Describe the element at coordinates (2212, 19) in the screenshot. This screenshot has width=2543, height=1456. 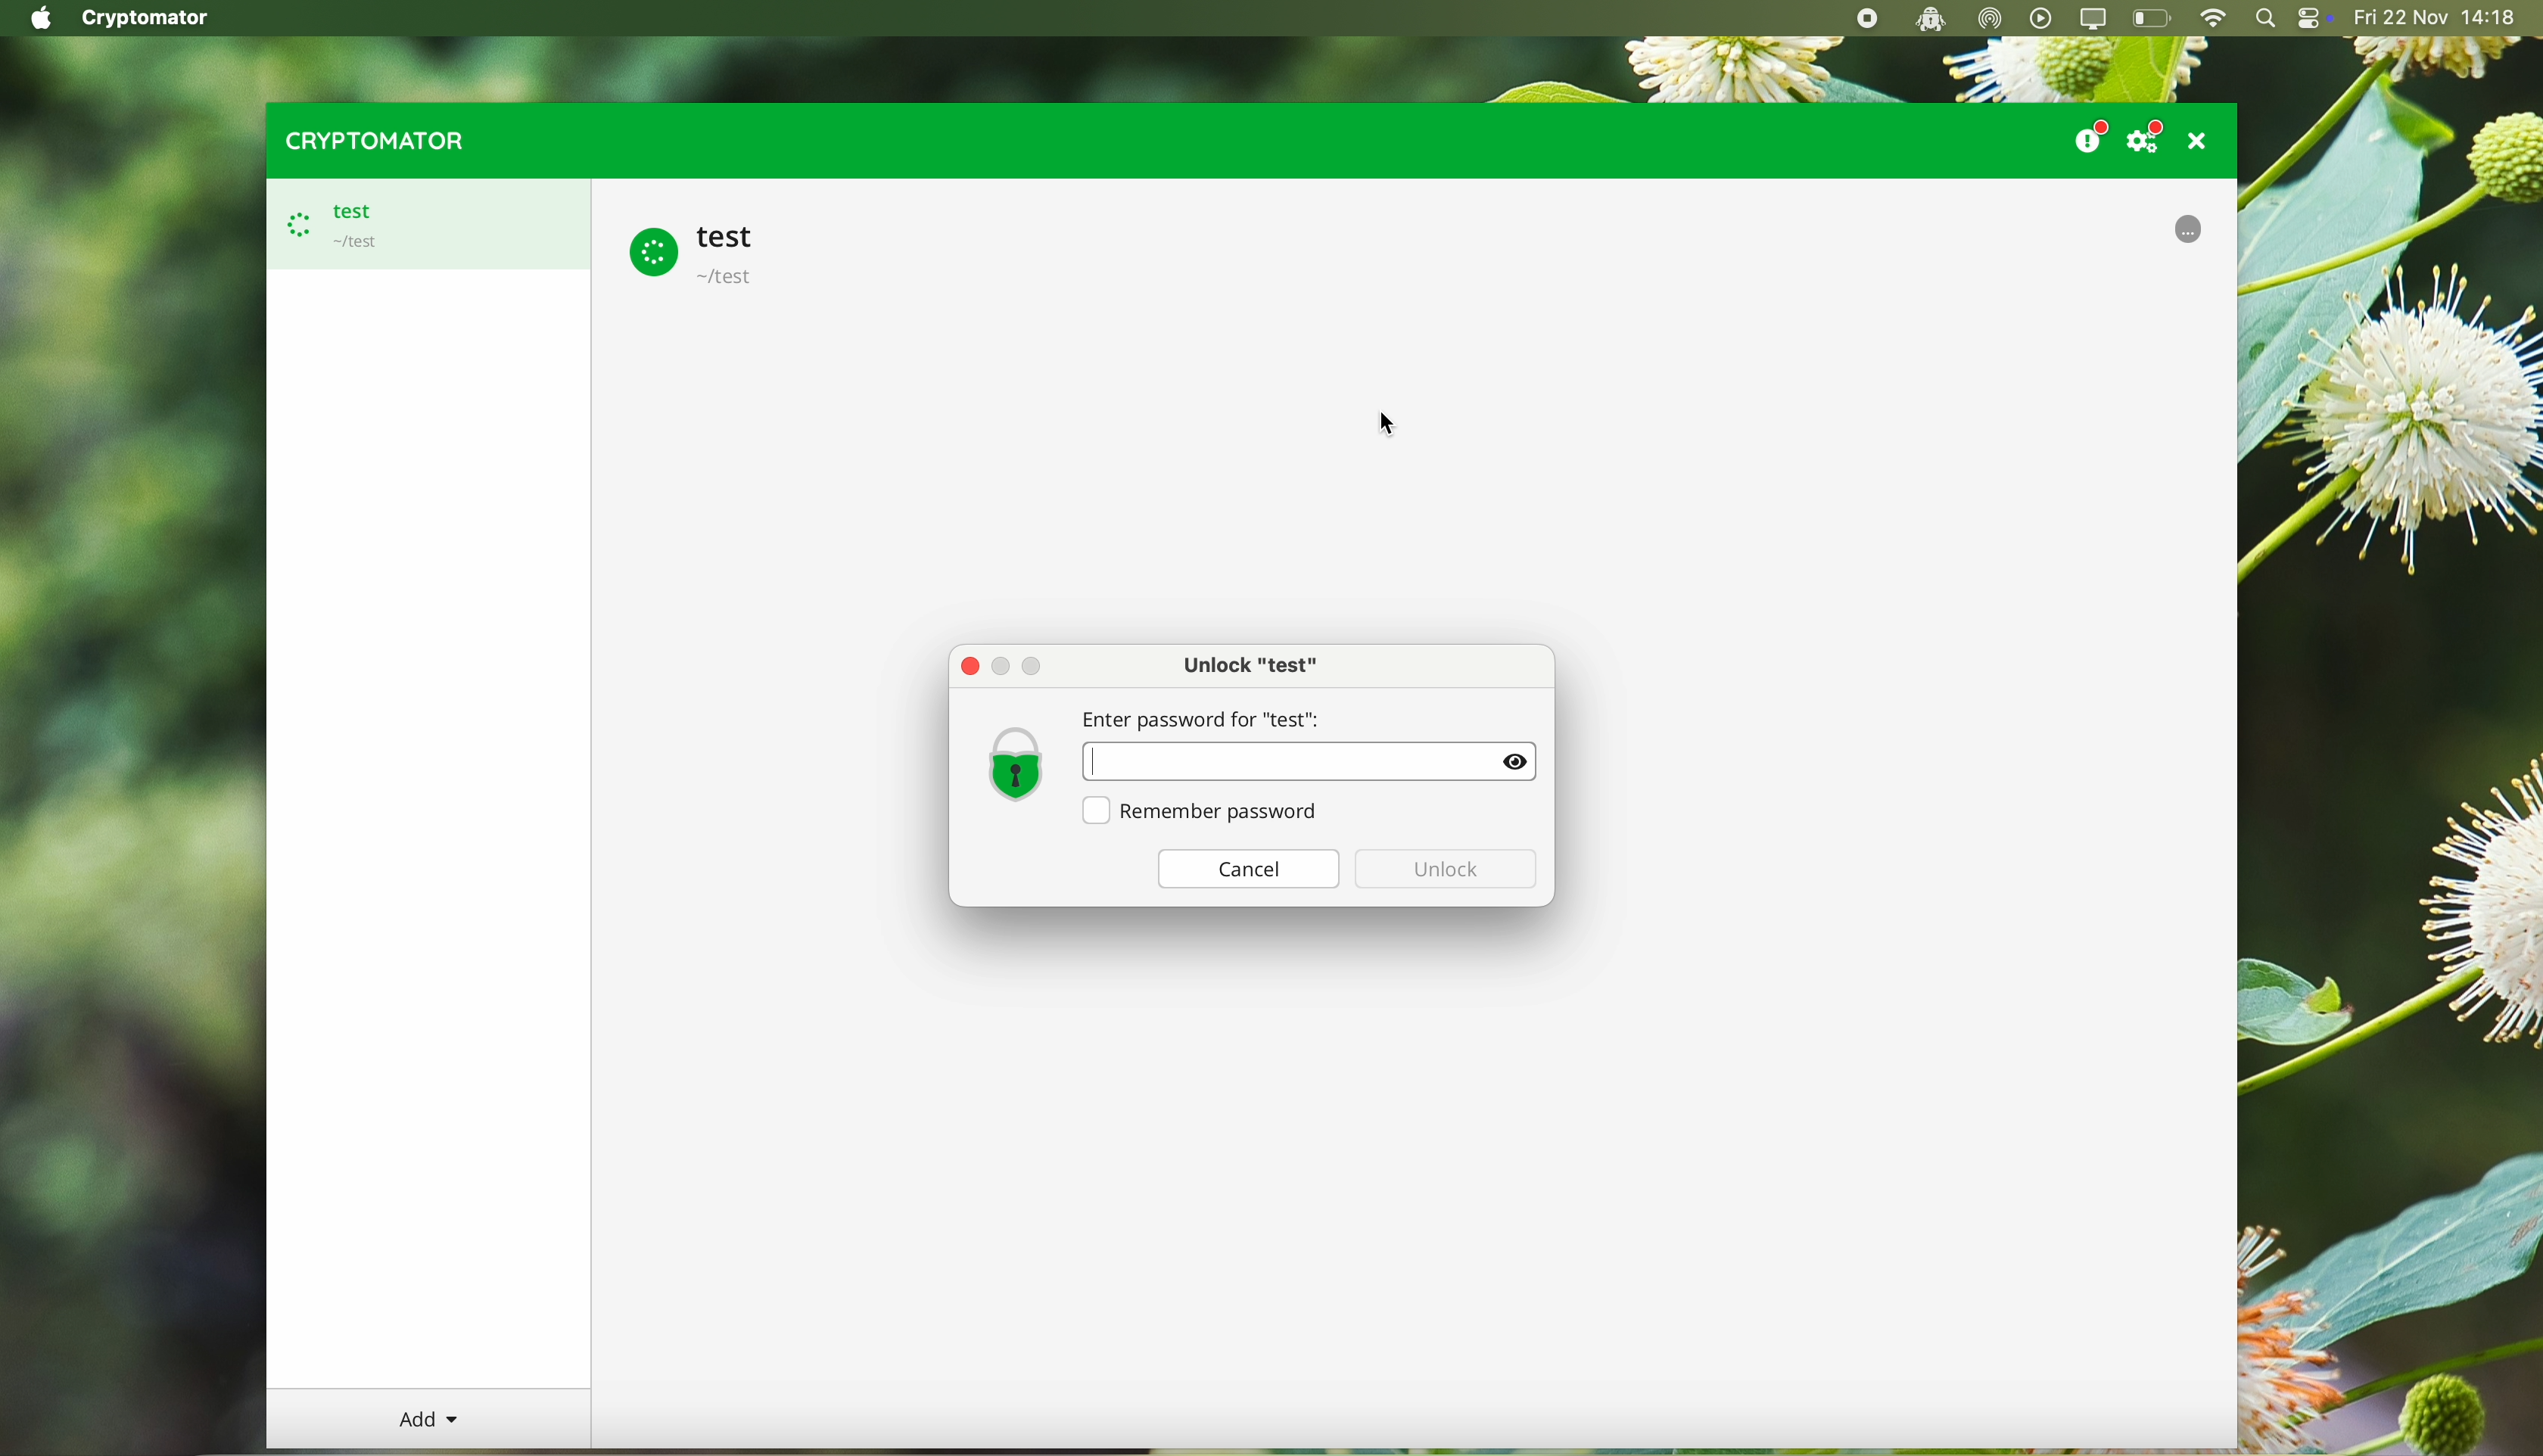
I see `wifi` at that location.